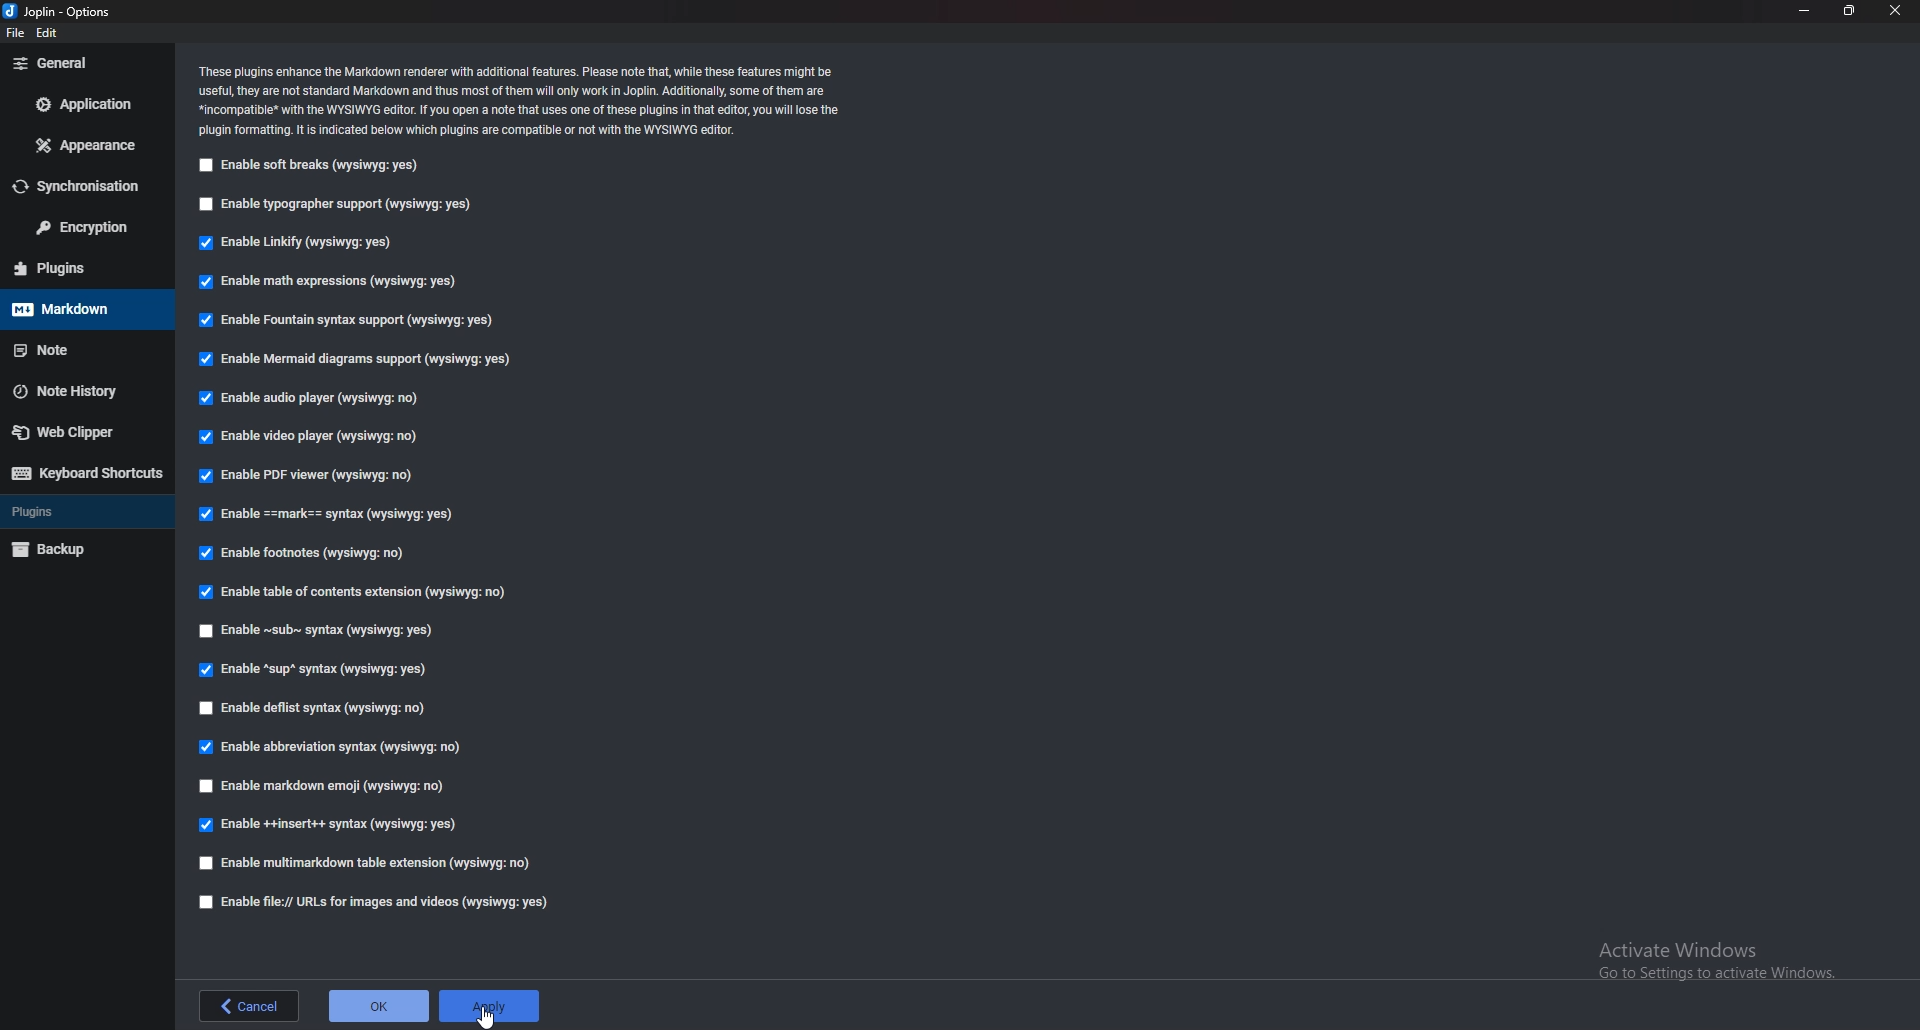 This screenshot has width=1920, height=1030. I want to click on back, so click(246, 1007).